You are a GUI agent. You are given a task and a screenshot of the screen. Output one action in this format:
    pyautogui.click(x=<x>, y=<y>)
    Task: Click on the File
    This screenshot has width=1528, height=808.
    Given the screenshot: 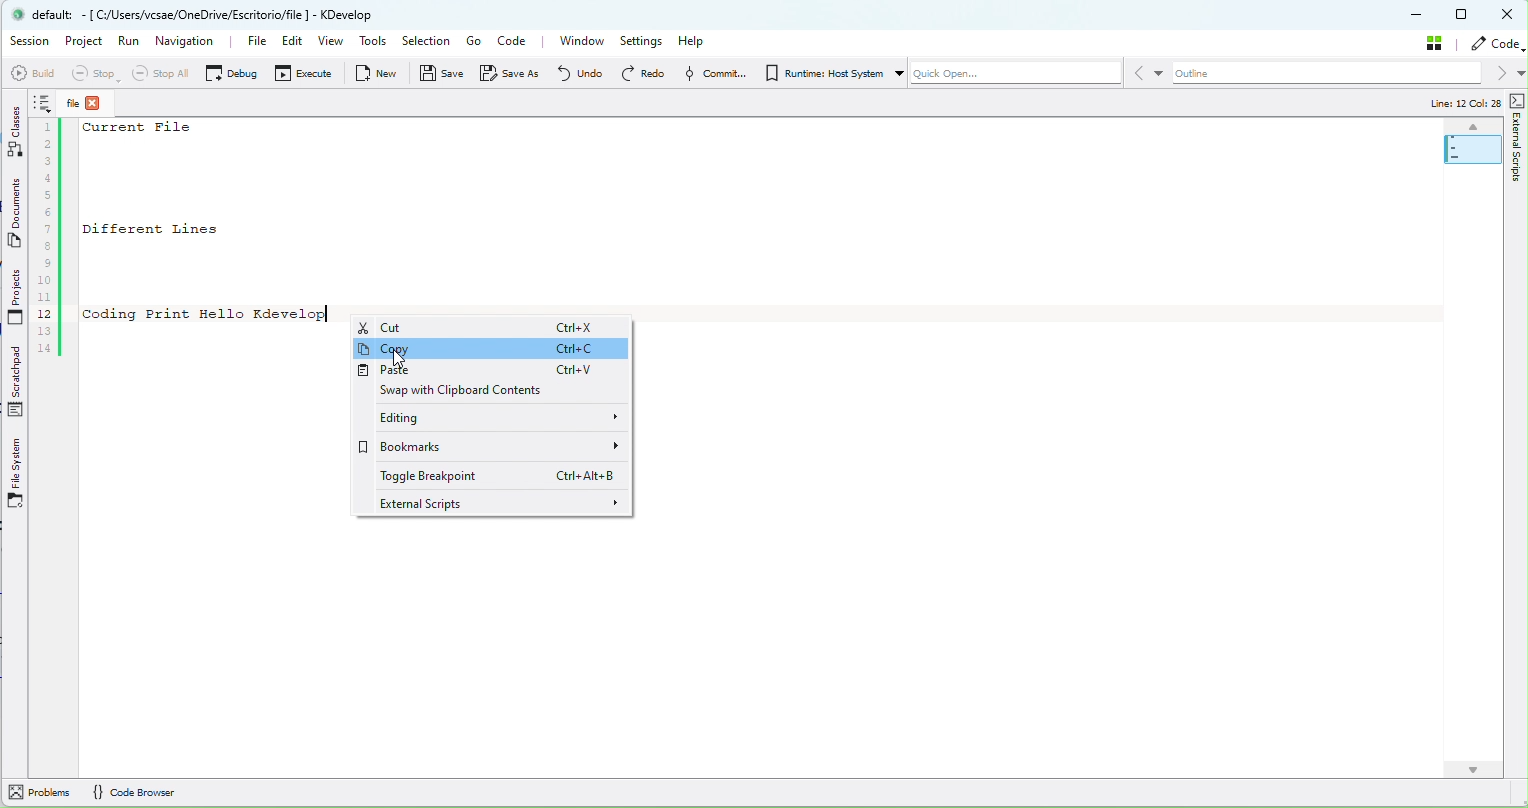 What is the action you would take?
    pyautogui.click(x=246, y=42)
    